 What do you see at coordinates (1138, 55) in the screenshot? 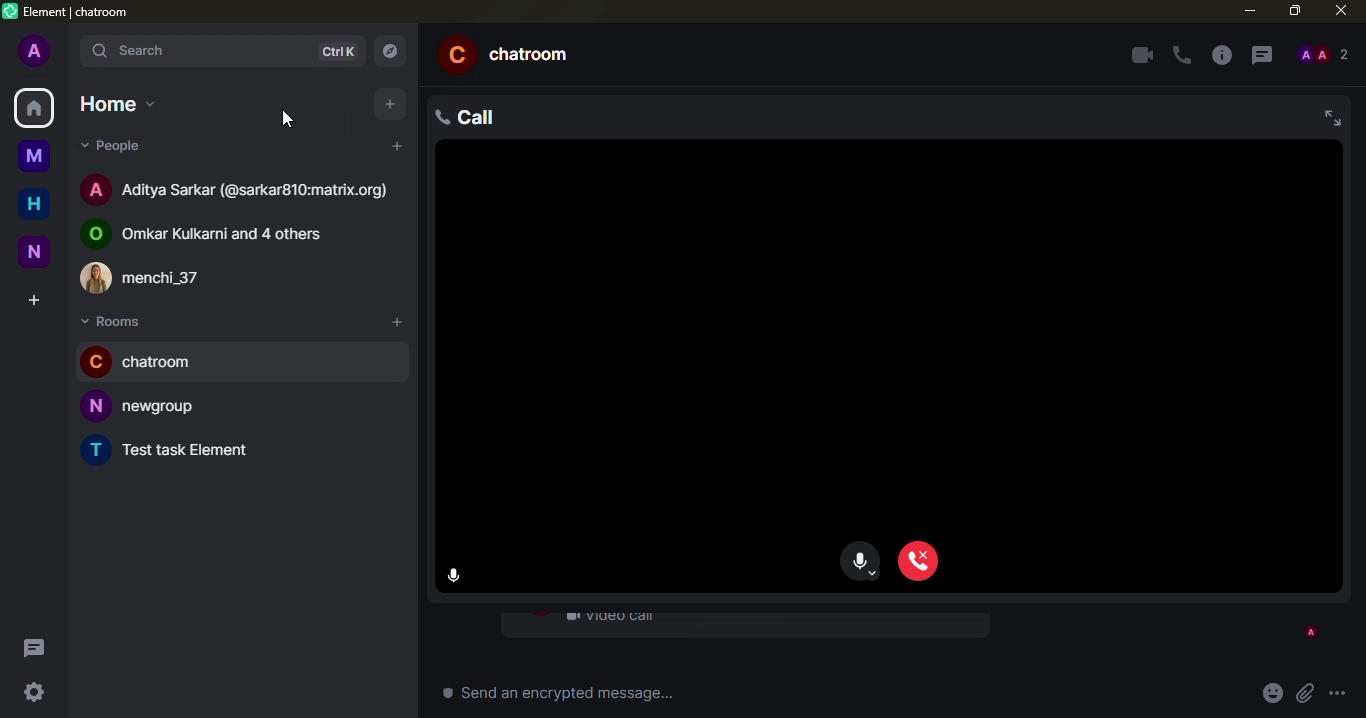
I see `video call` at bounding box center [1138, 55].